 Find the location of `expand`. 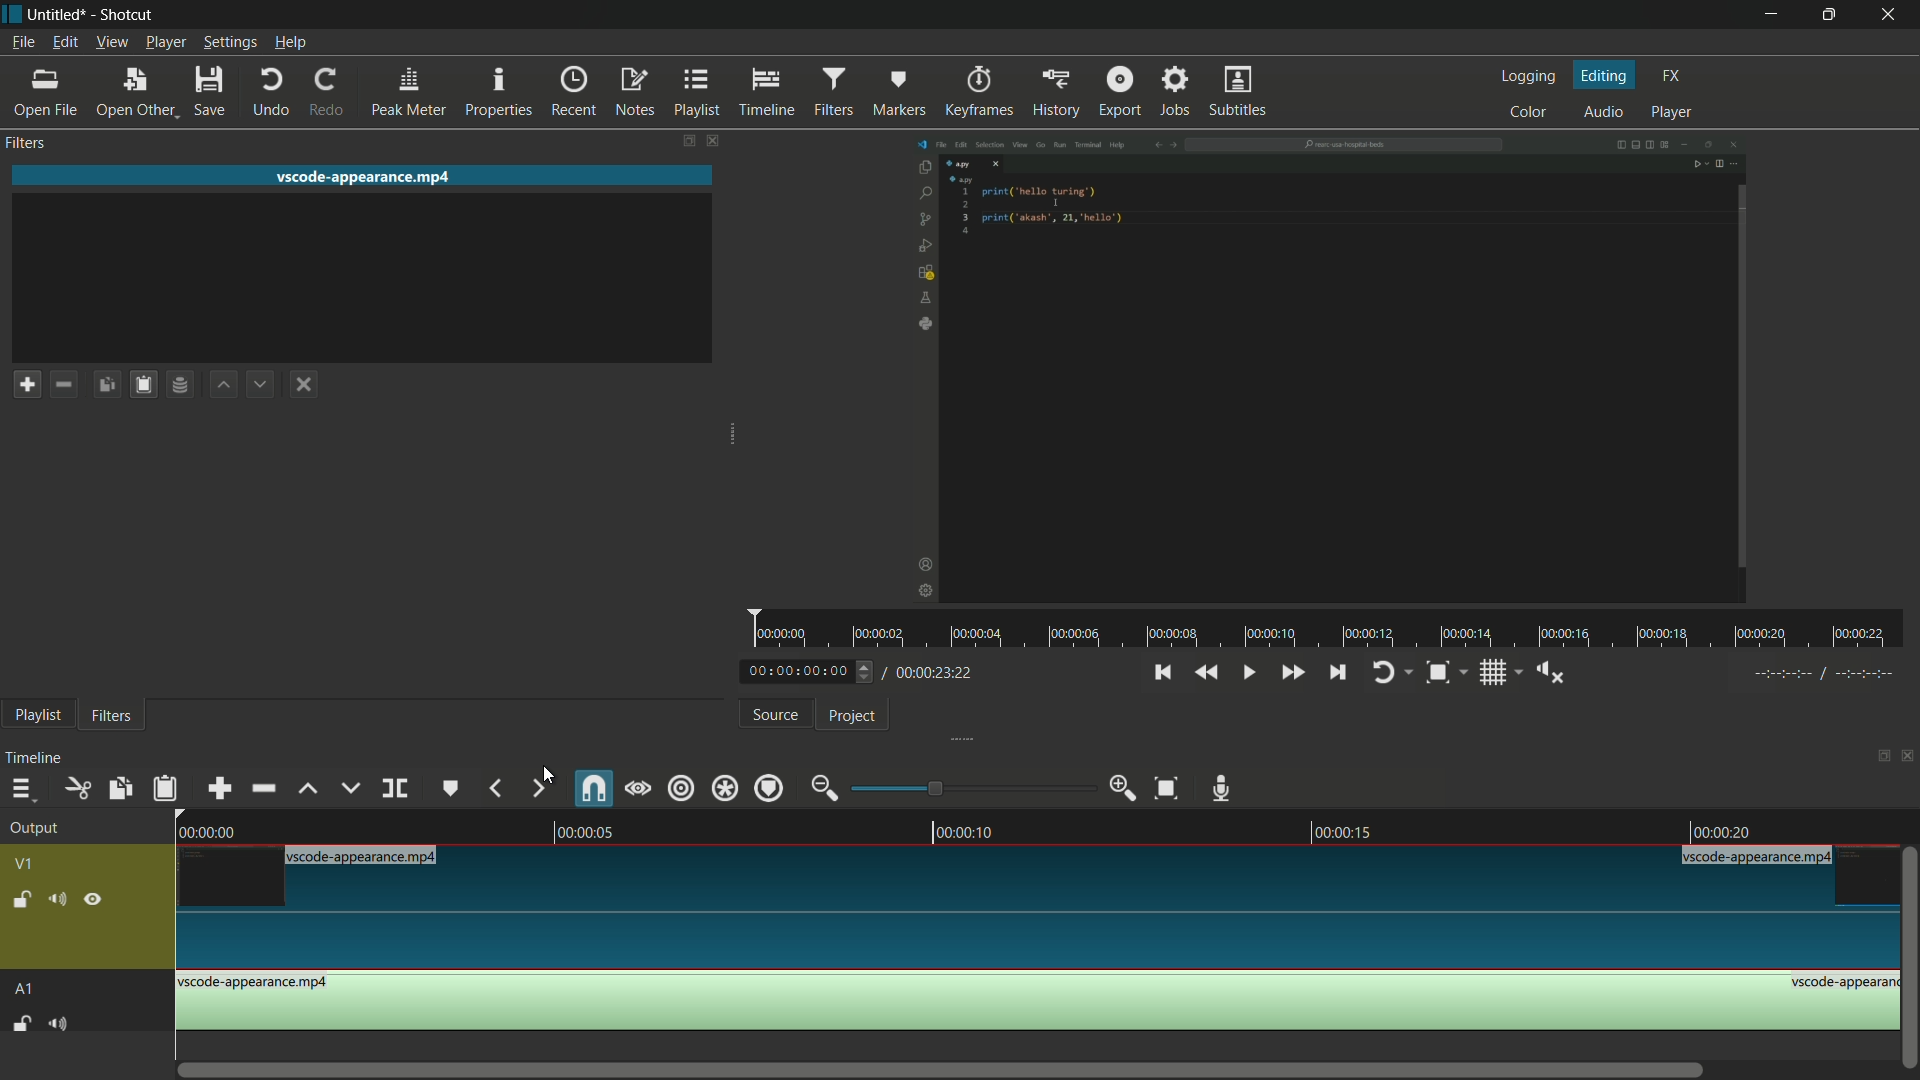

expand is located at coordinates (954, 738).